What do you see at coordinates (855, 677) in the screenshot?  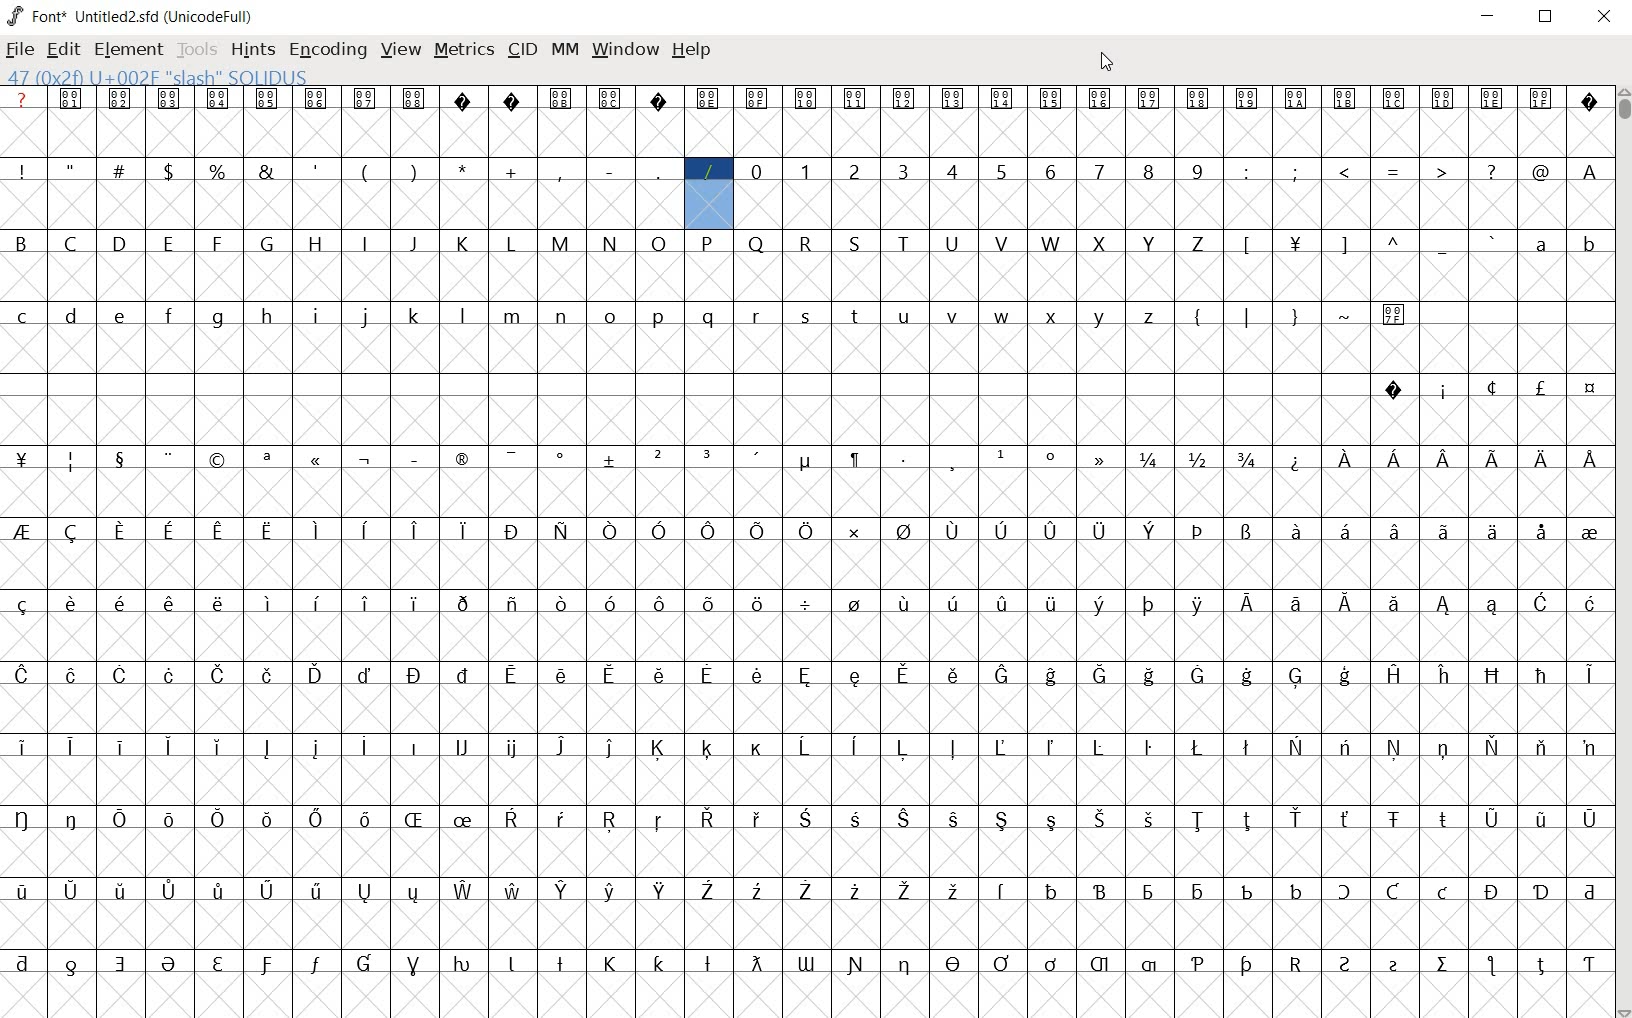 I see `glyph` at bounding box center [855, 677].